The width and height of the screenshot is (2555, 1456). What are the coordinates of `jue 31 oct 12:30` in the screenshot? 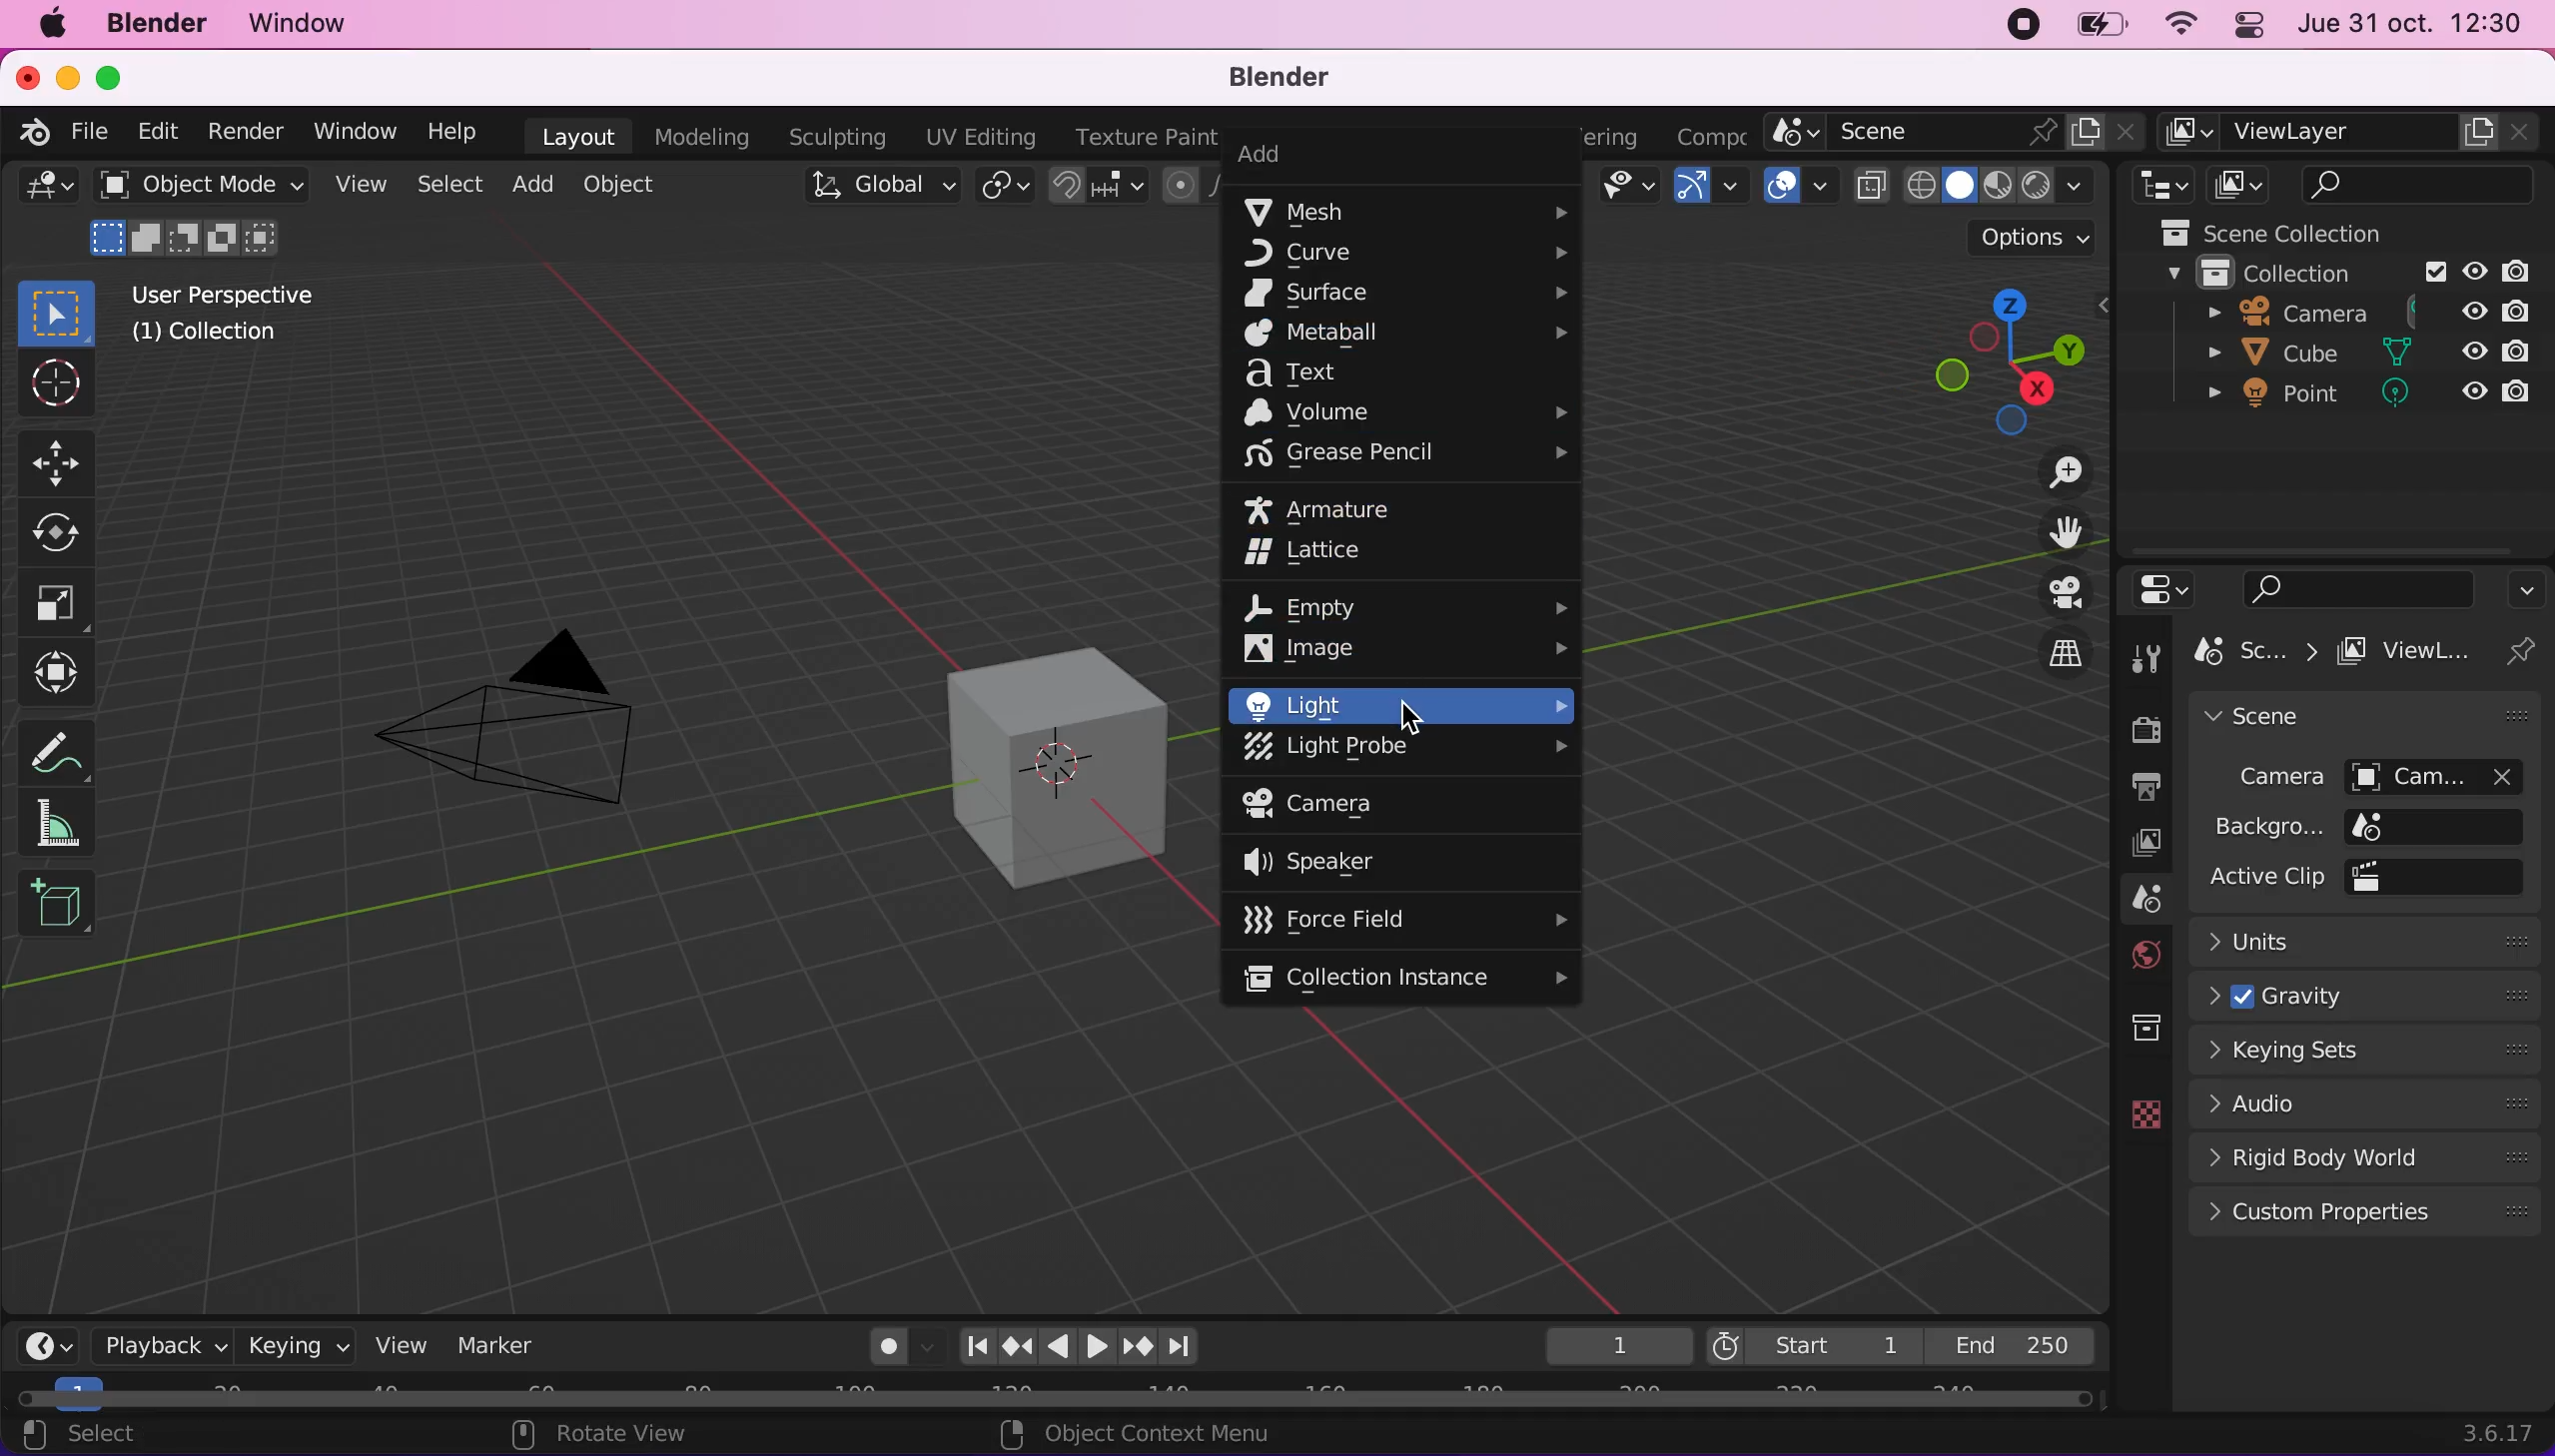 It's located at (2410, 25).